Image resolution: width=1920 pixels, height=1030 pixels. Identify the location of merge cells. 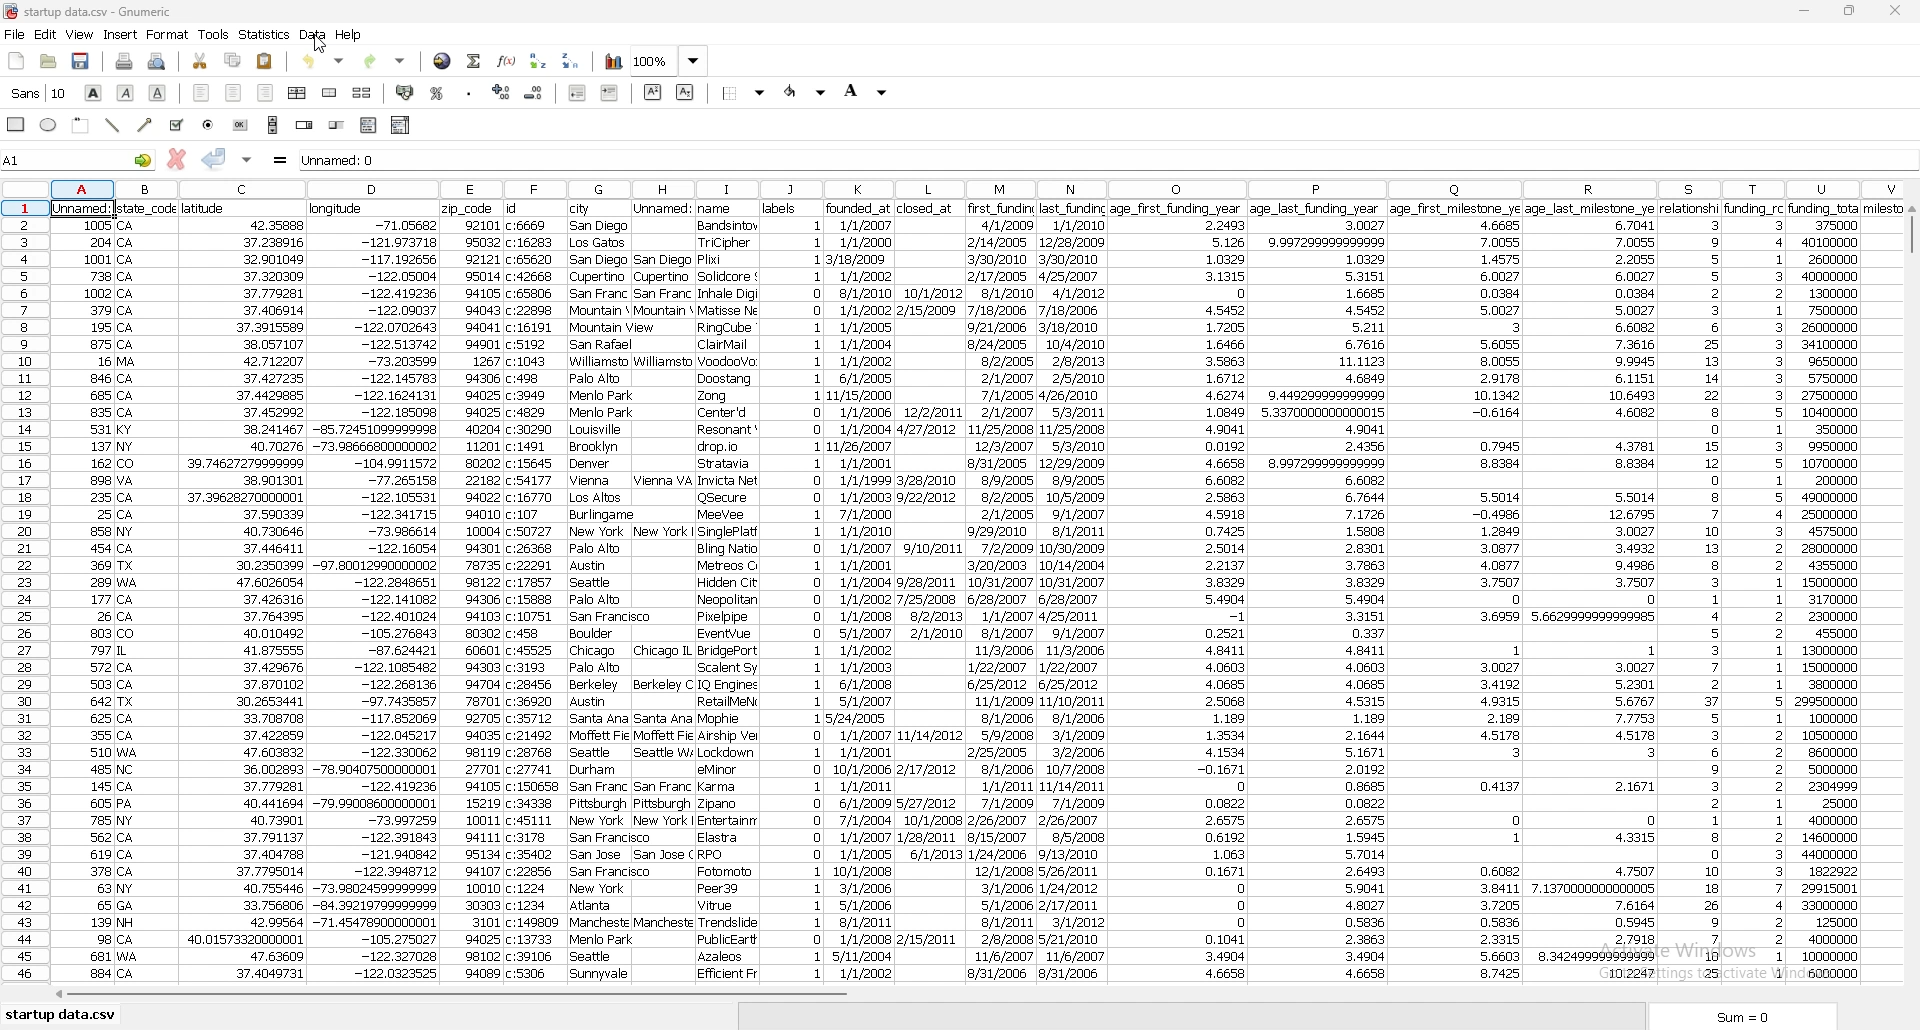
(331, 92).